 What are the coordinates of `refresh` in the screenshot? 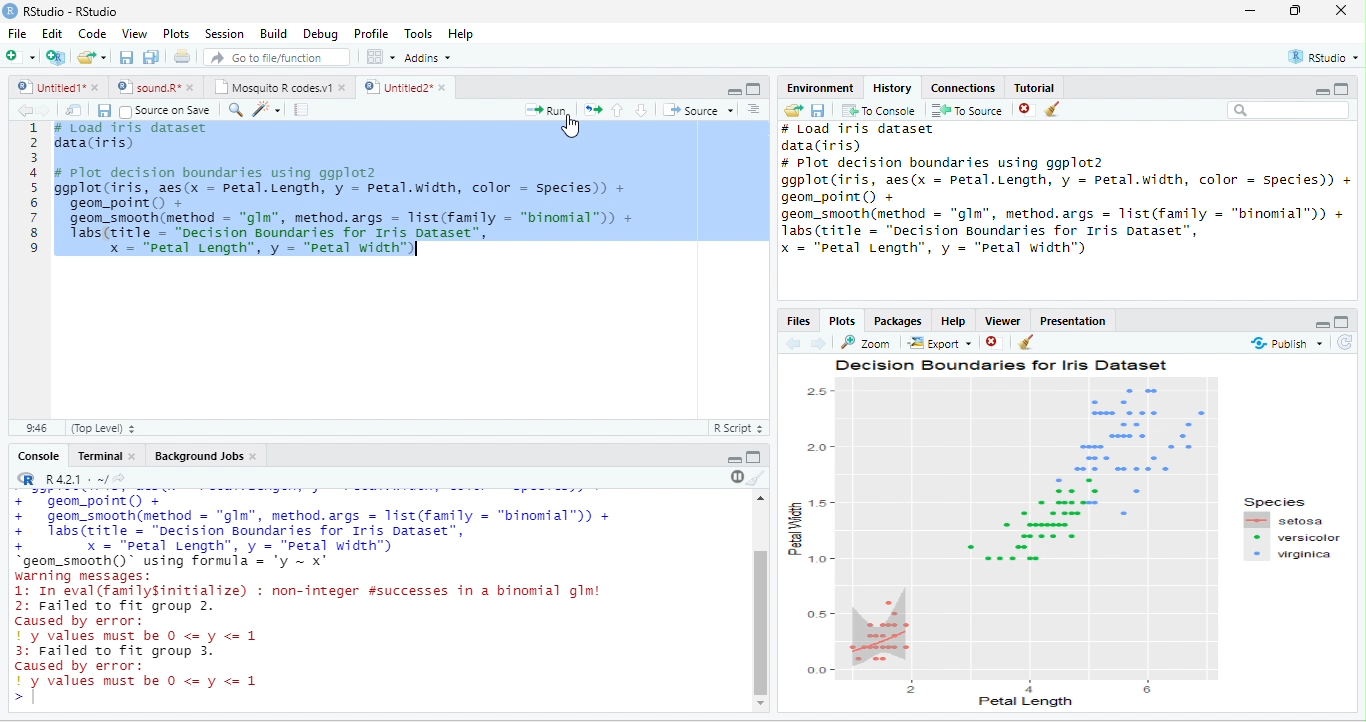 It's located at (1344, 343).